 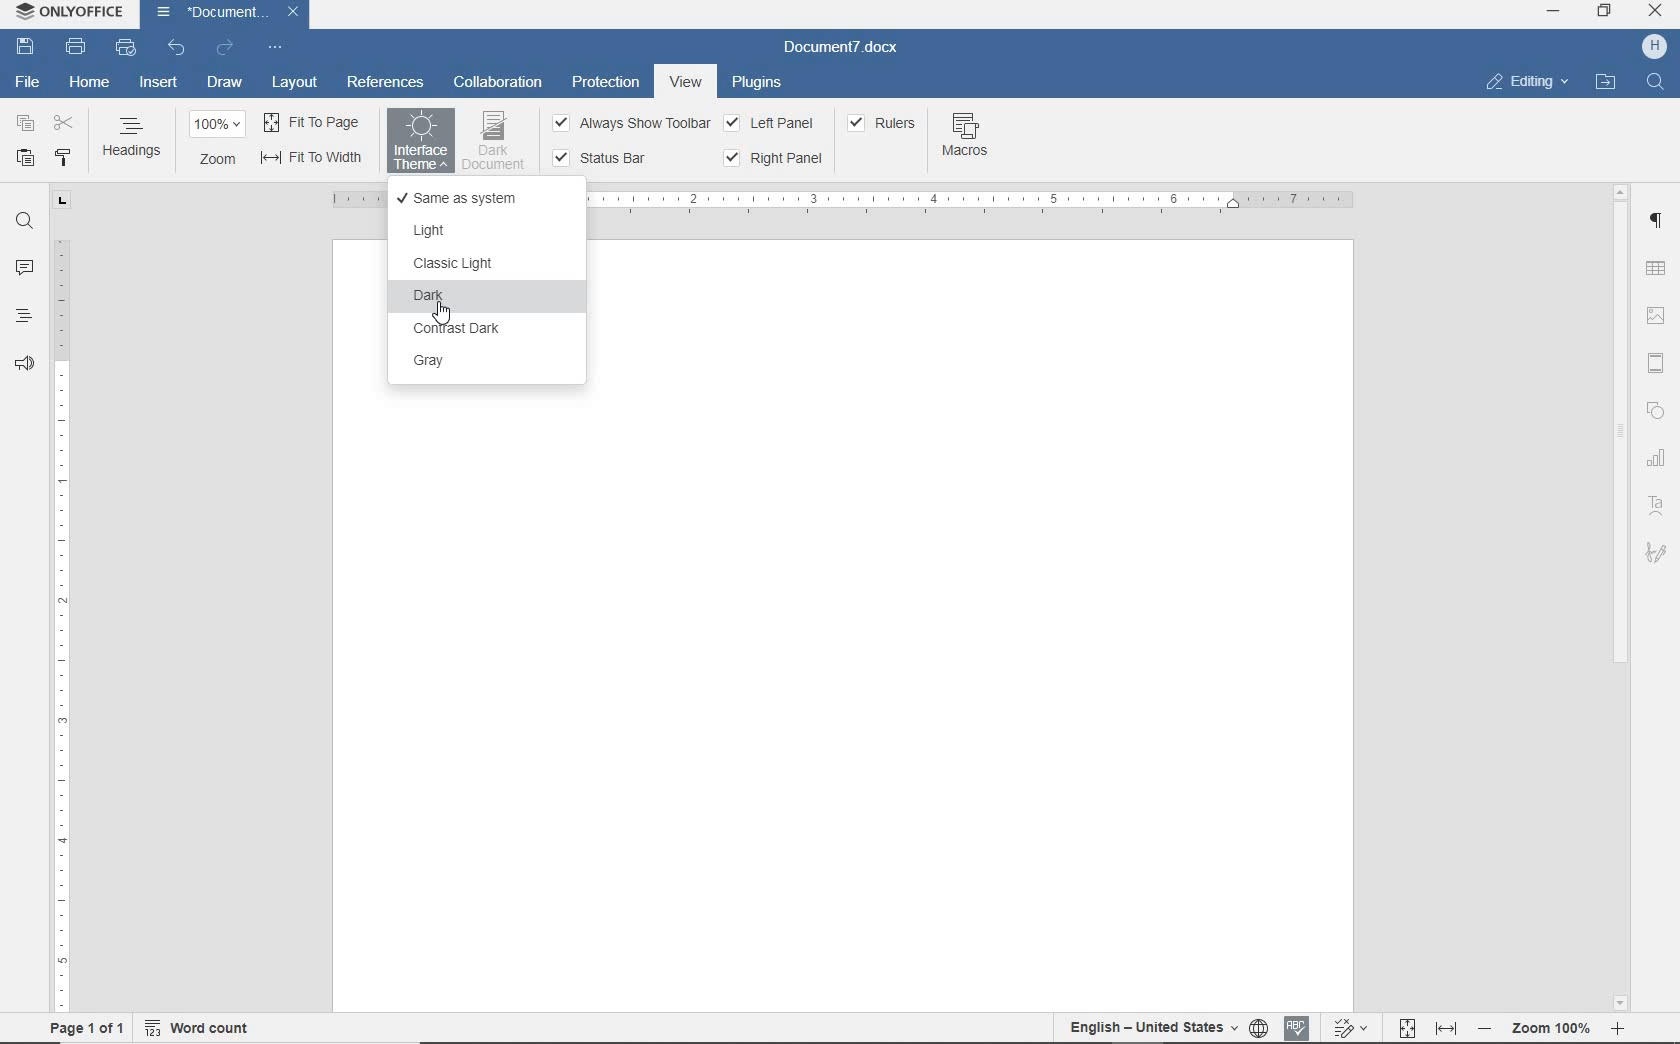 I want to click on PAGE 1 OF 1, so click(x=86, y=1026).